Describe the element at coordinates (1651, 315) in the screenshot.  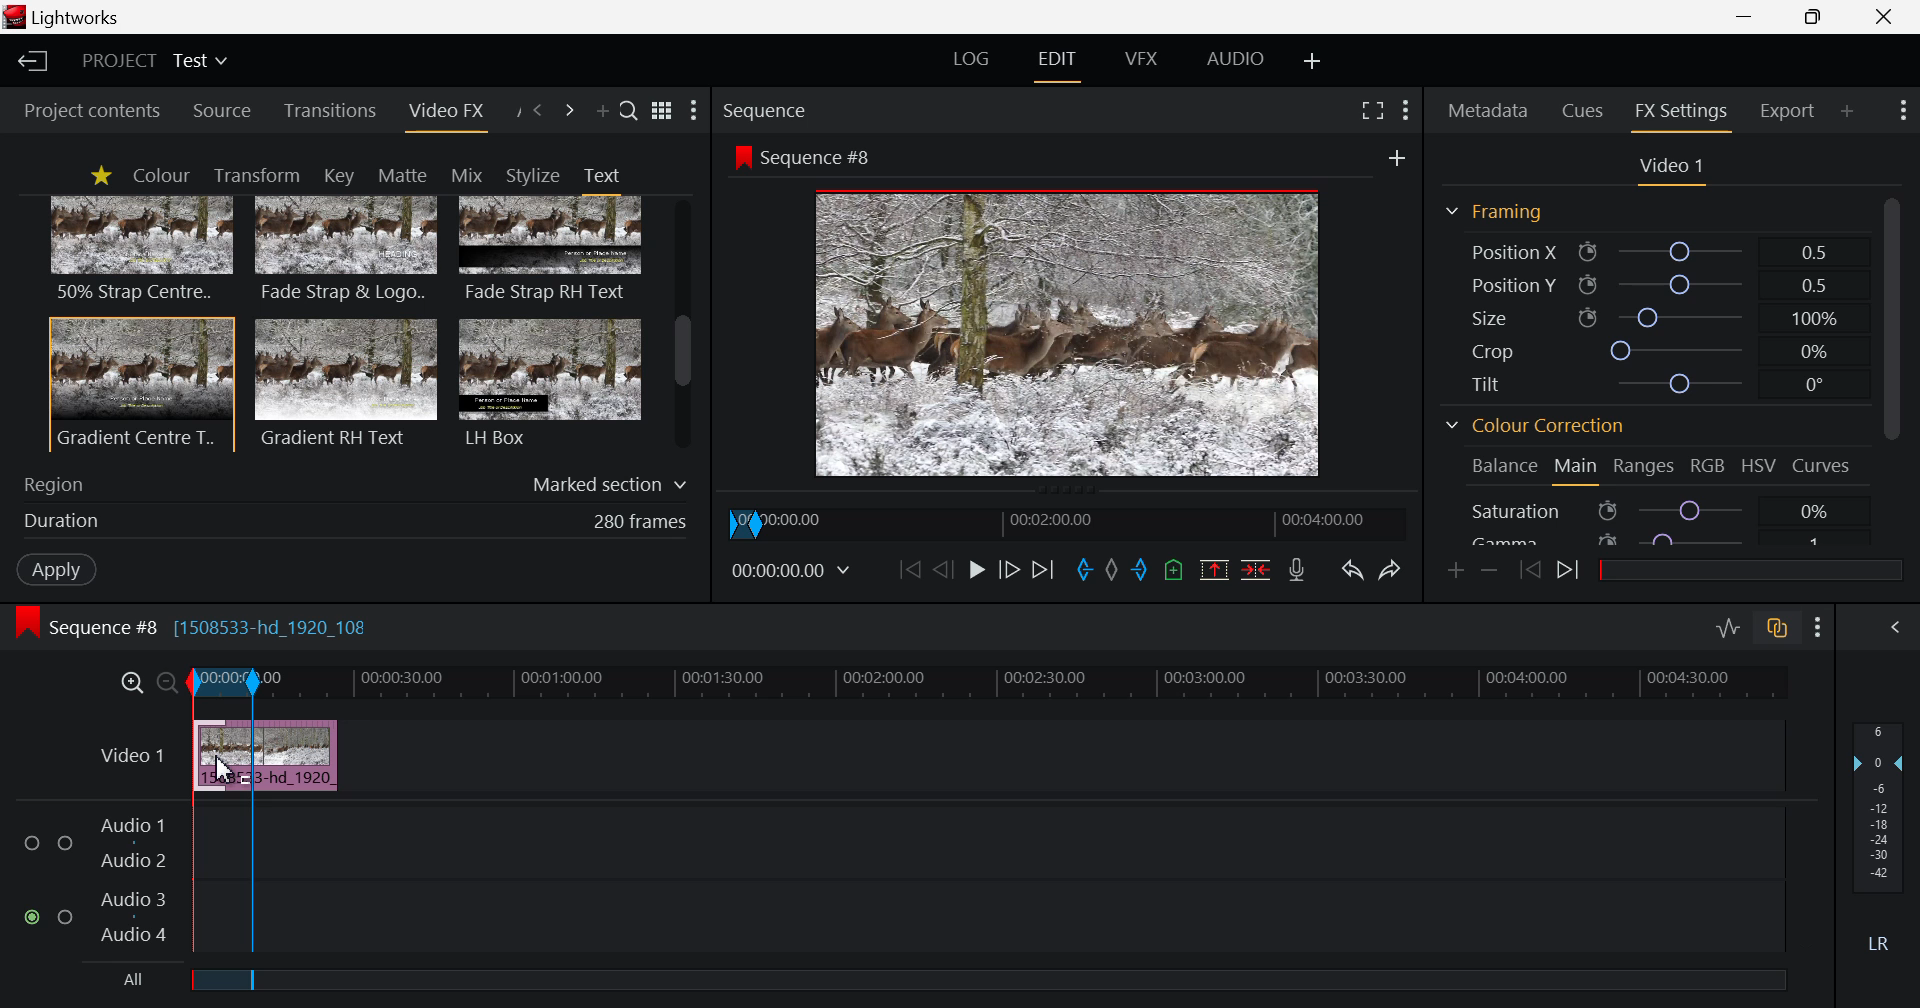
I see `Size` at that location.